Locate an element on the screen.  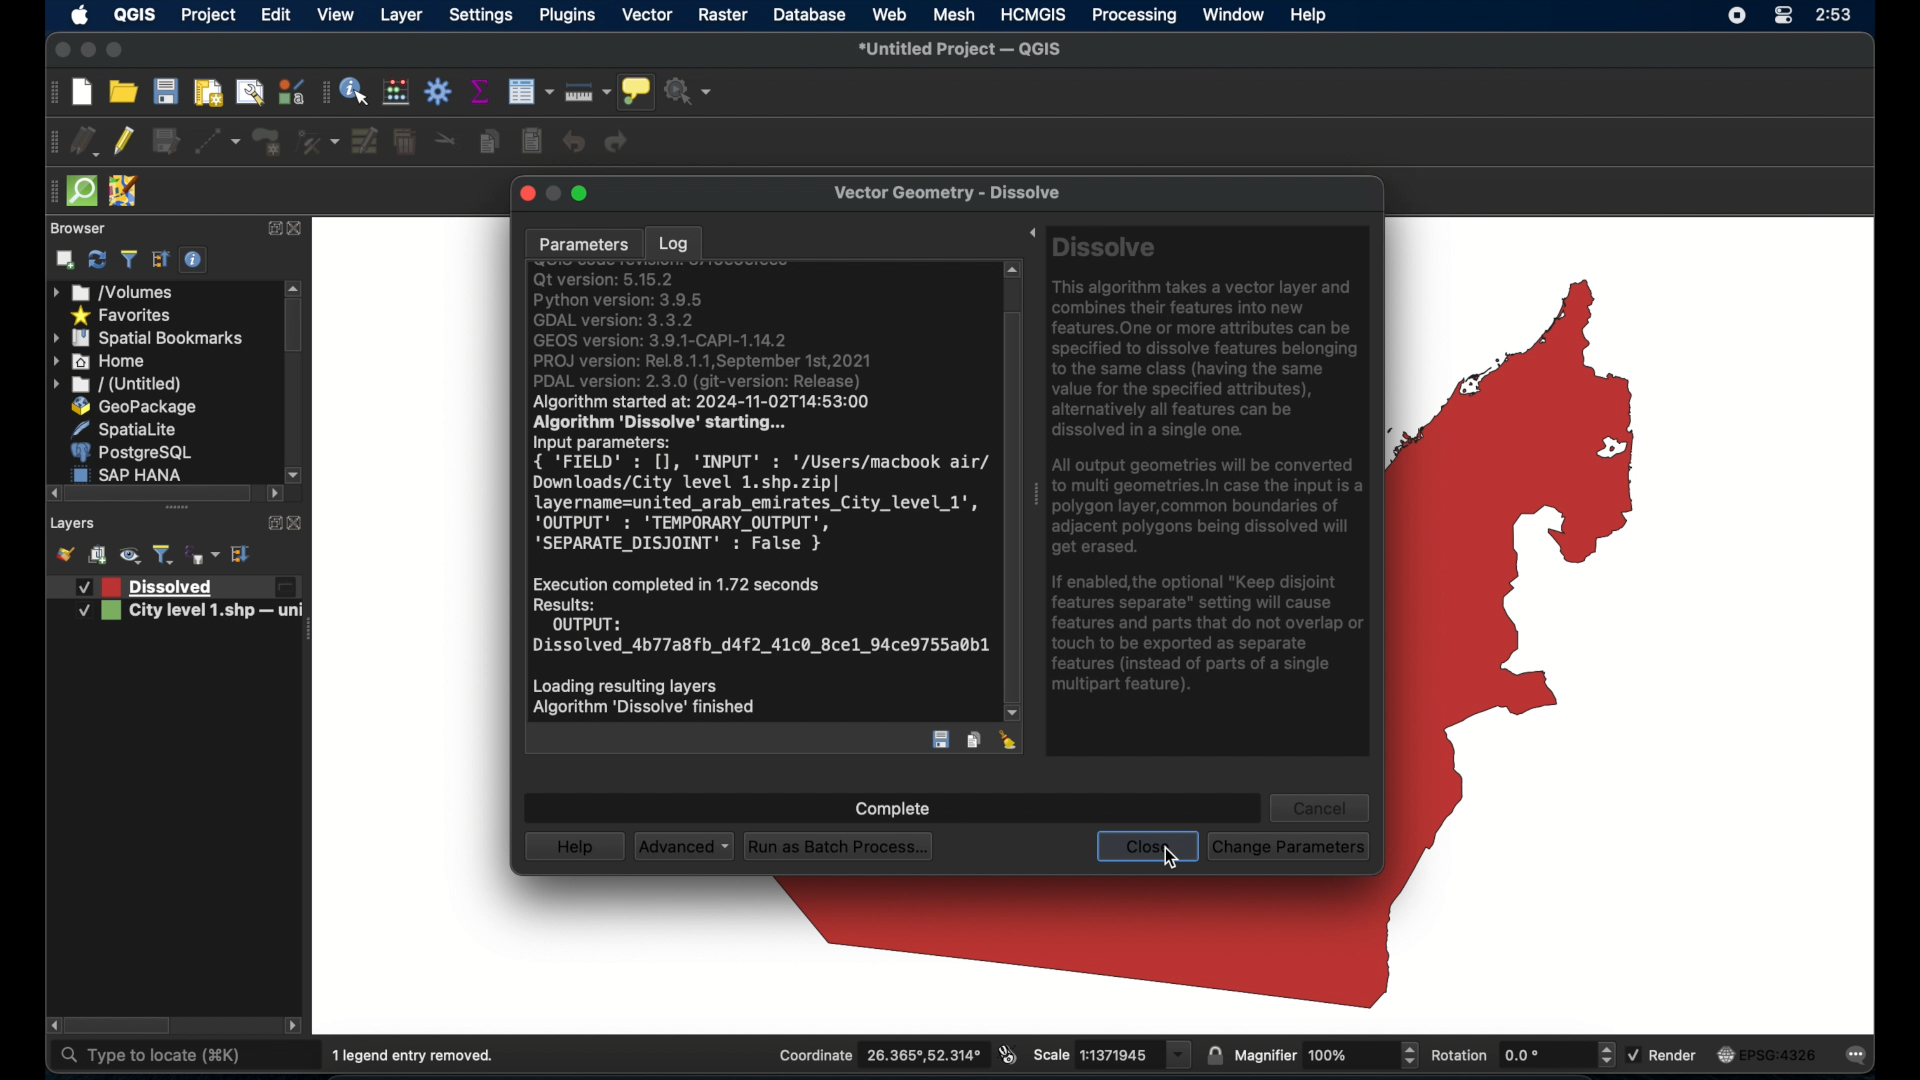
clear log entry is located at coordinates (1009, 740).